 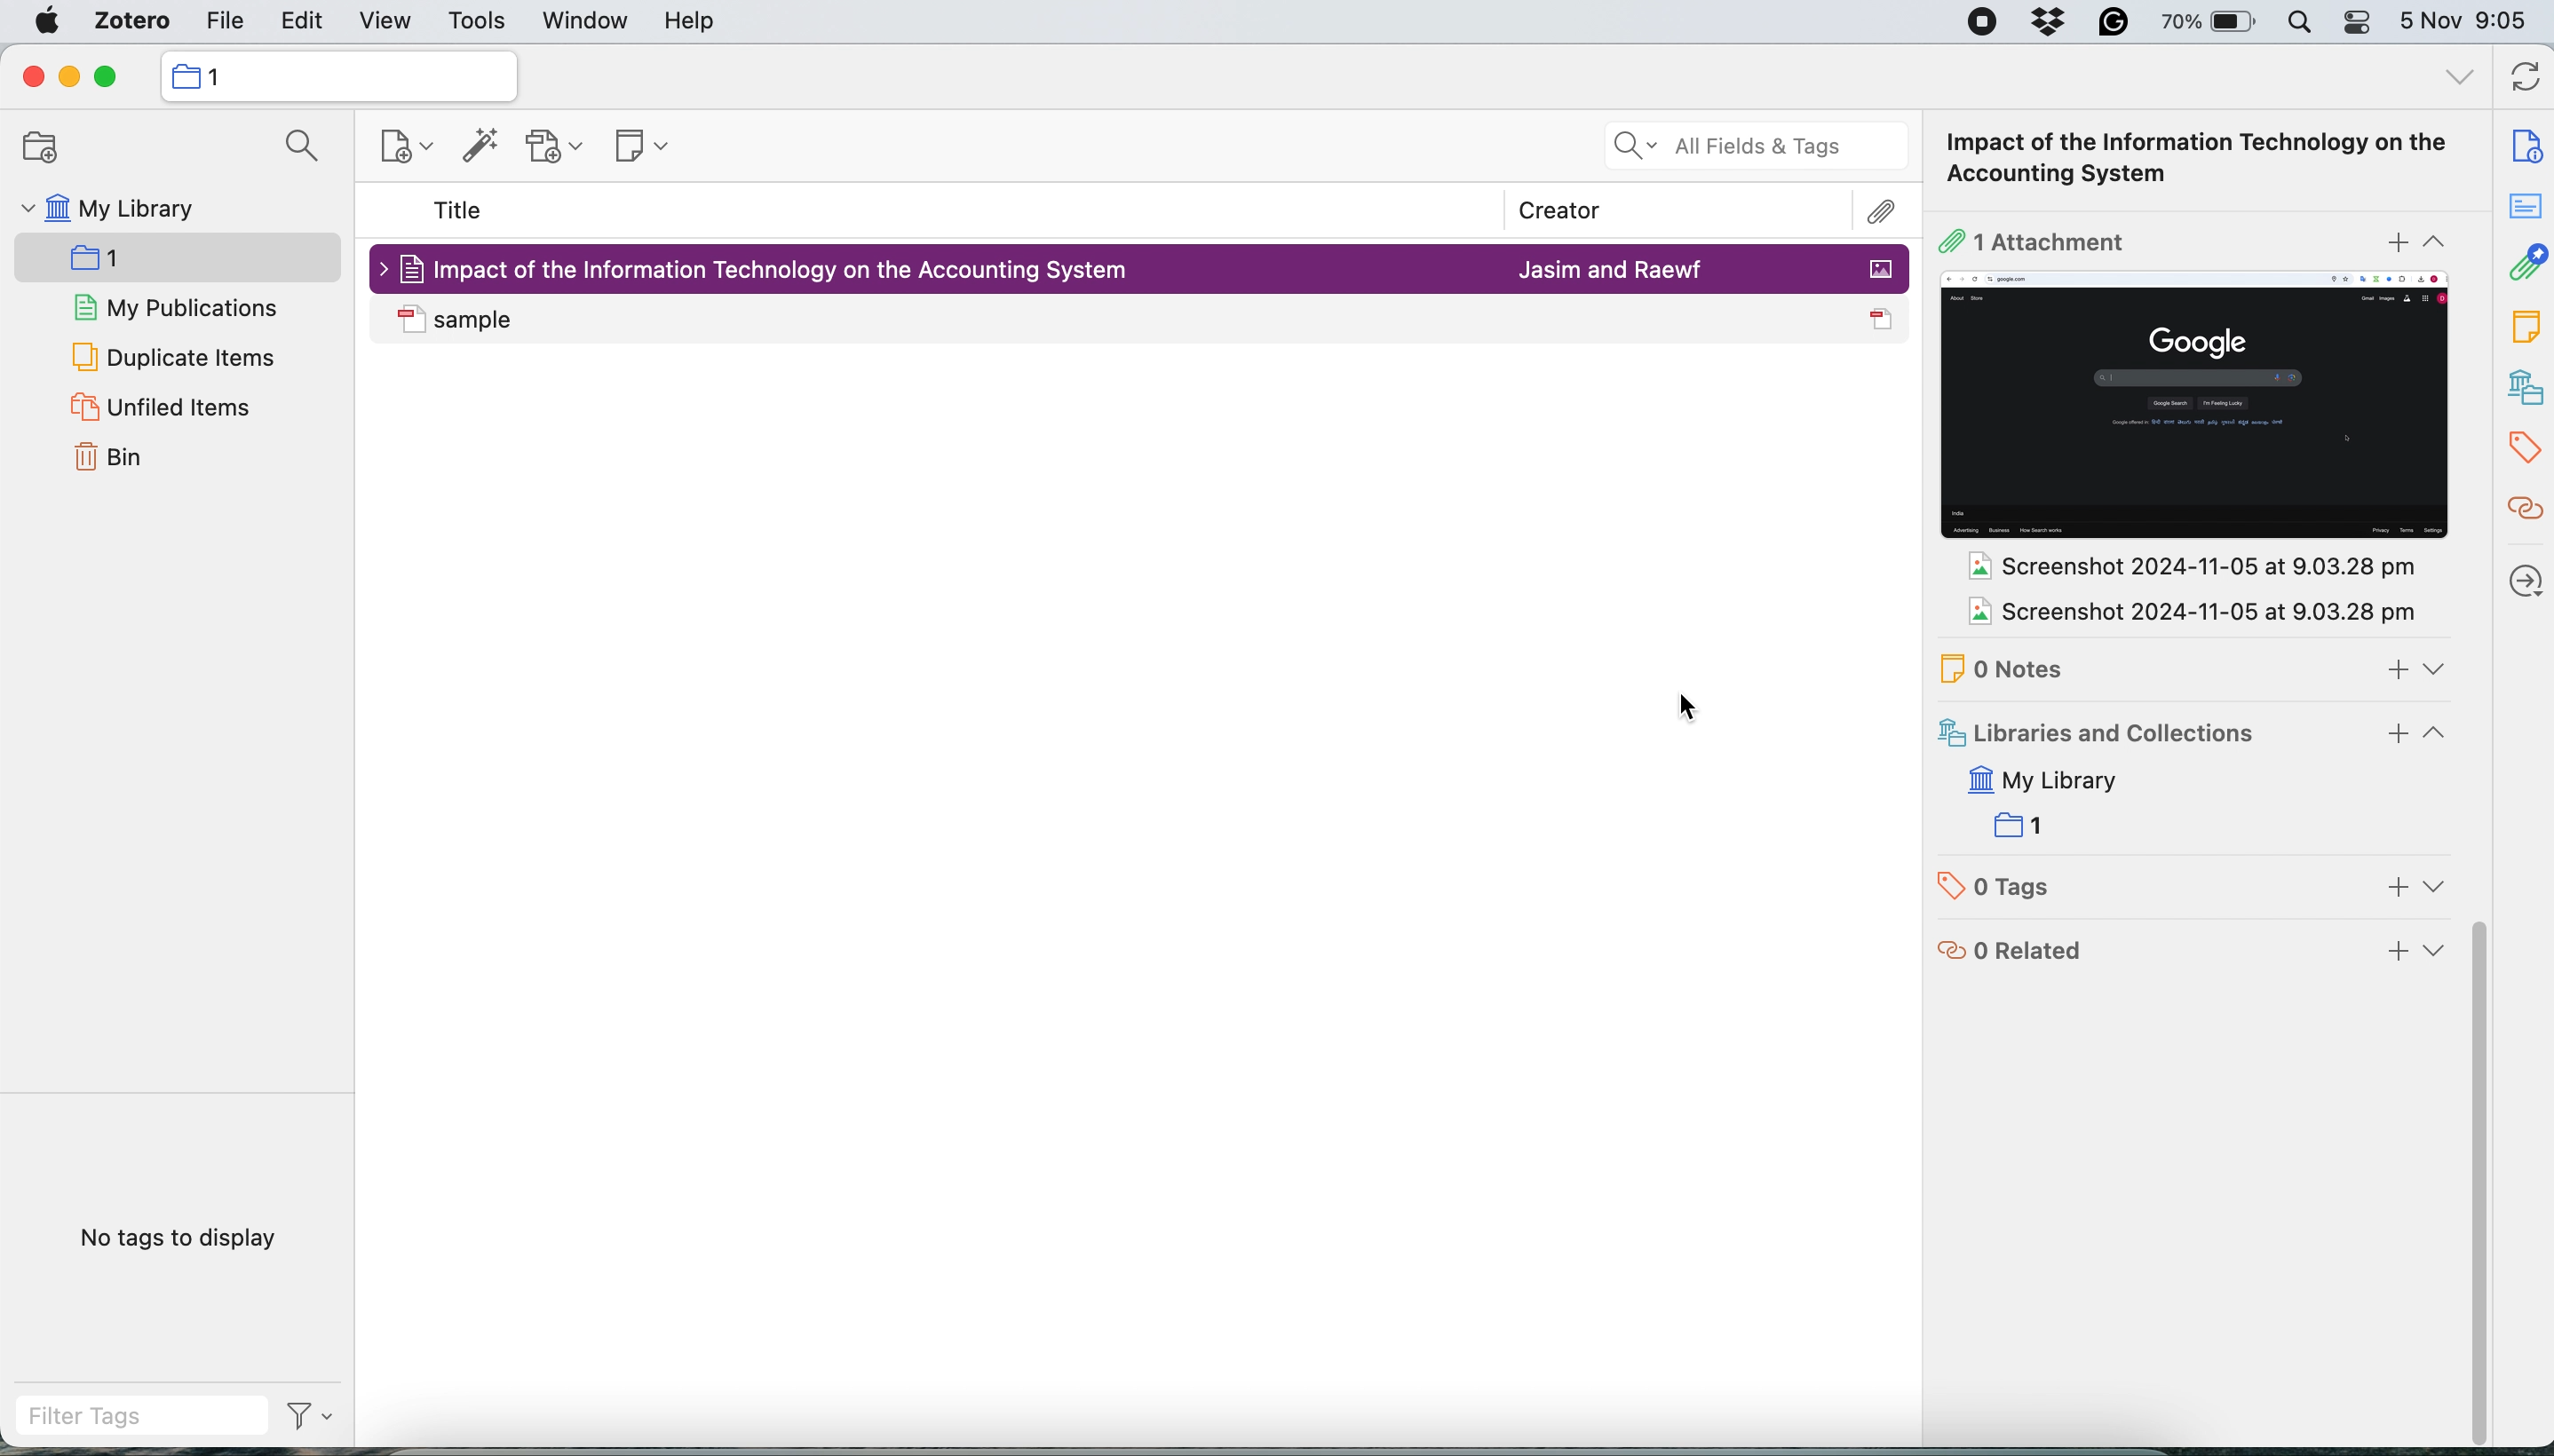 What do you see at coordinates (2519, 331) in the screenshot?
I see `notes` at bounding box center [2519, 331].